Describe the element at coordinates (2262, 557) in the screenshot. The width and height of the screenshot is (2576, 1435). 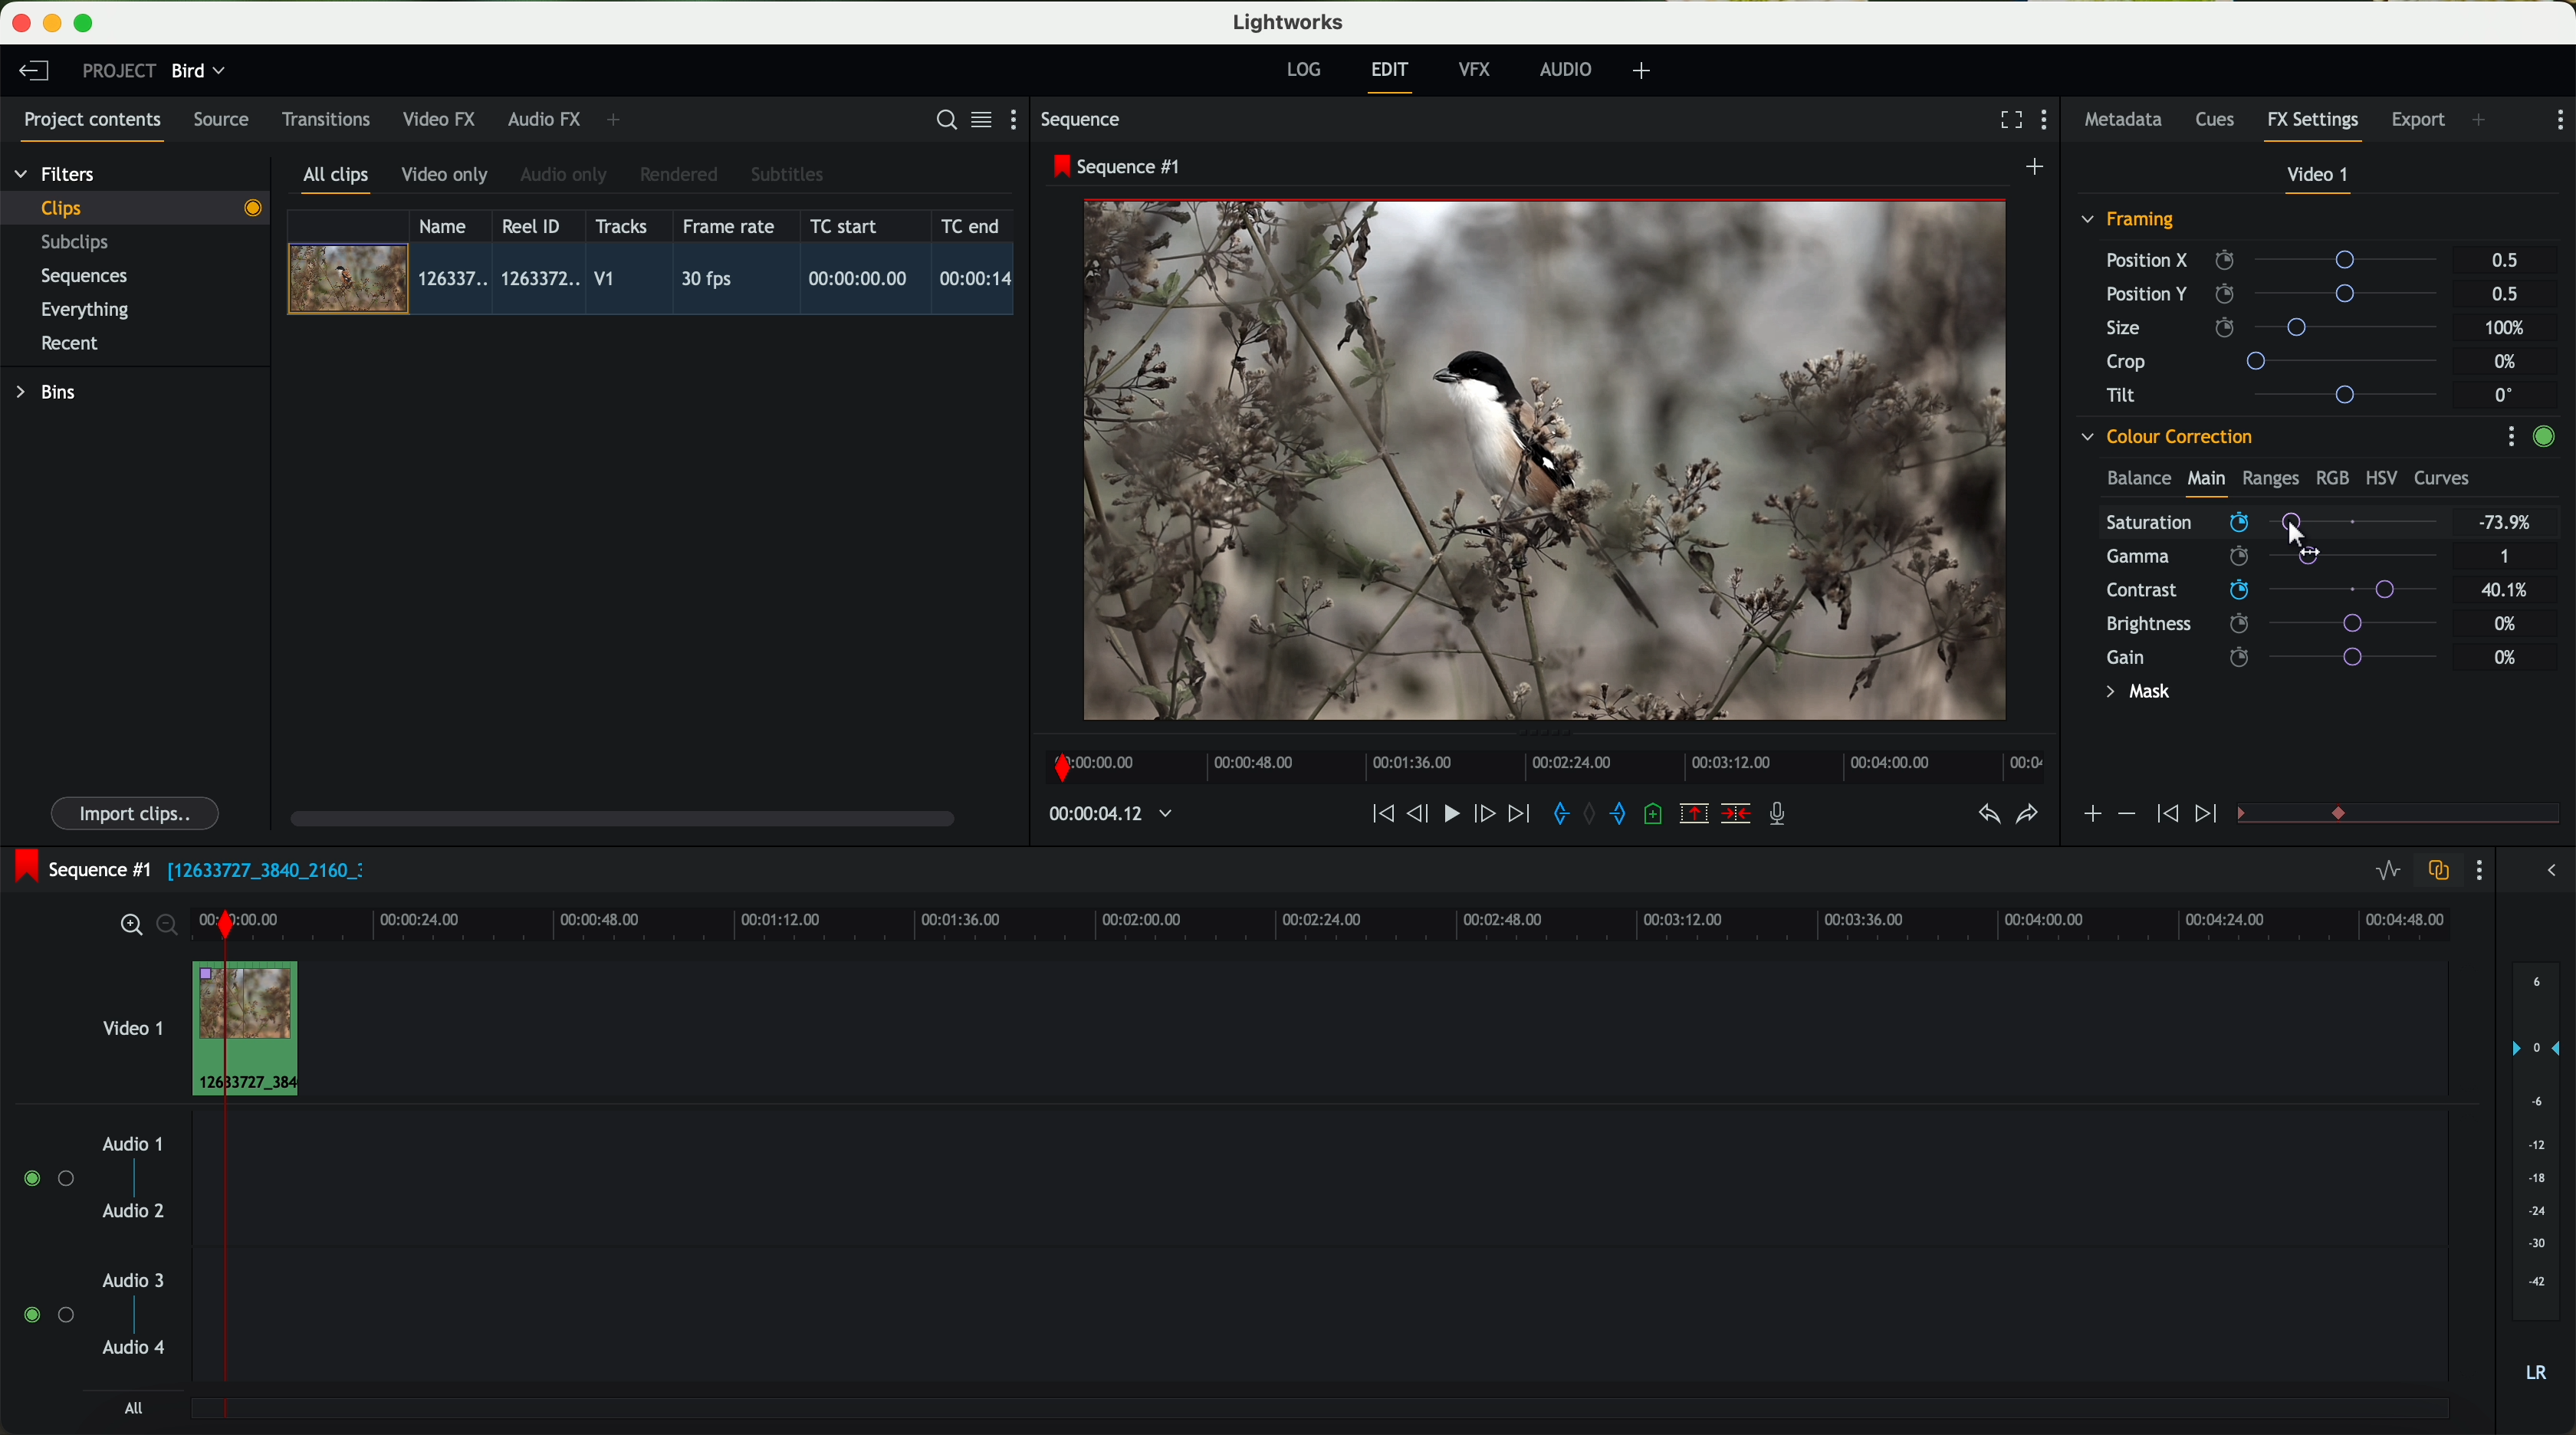
I see `click on saturation` at that location.